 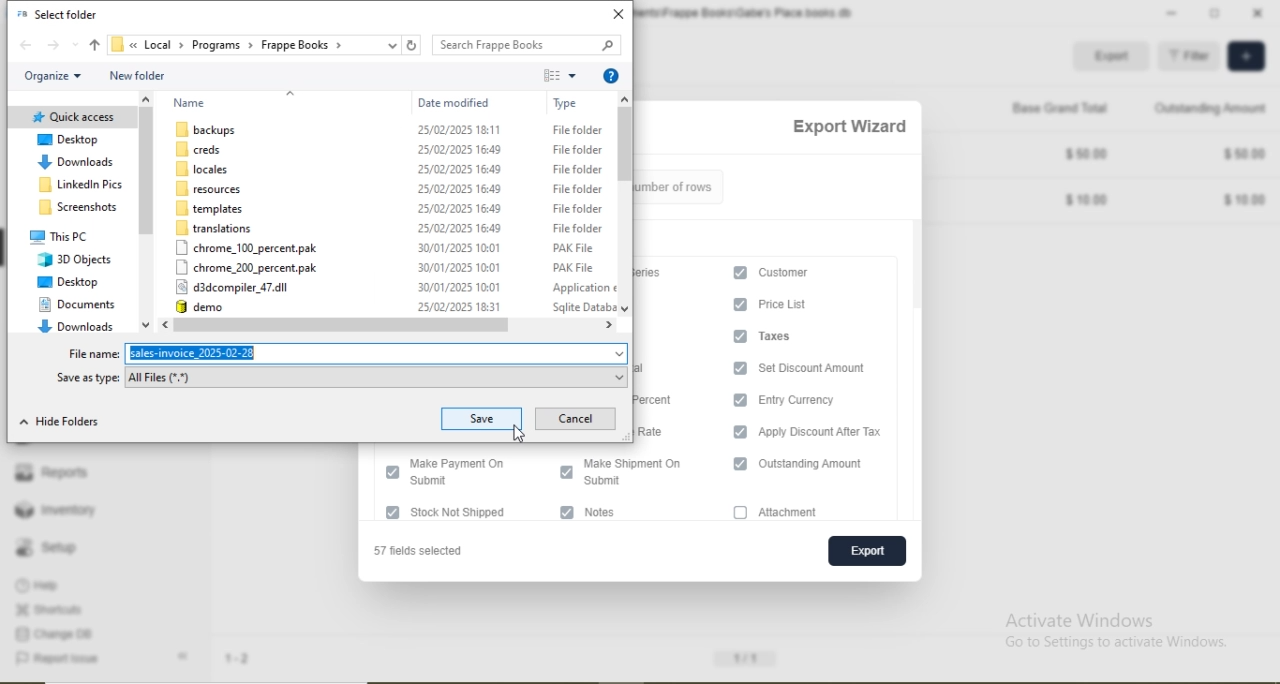 What do you see at coordinates (579, 132) in the screenshot?
I see `File folder` at bounding box center [579, 132].